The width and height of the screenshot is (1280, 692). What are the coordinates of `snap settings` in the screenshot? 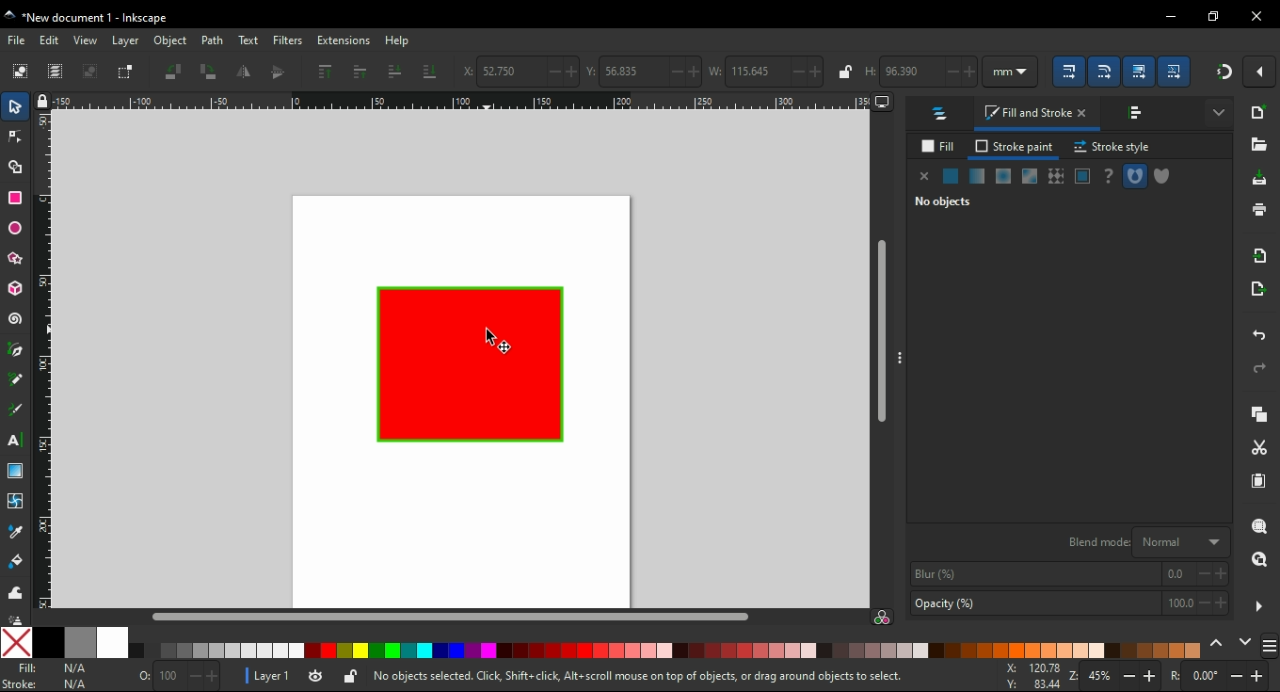 It's located at (1260, 71).